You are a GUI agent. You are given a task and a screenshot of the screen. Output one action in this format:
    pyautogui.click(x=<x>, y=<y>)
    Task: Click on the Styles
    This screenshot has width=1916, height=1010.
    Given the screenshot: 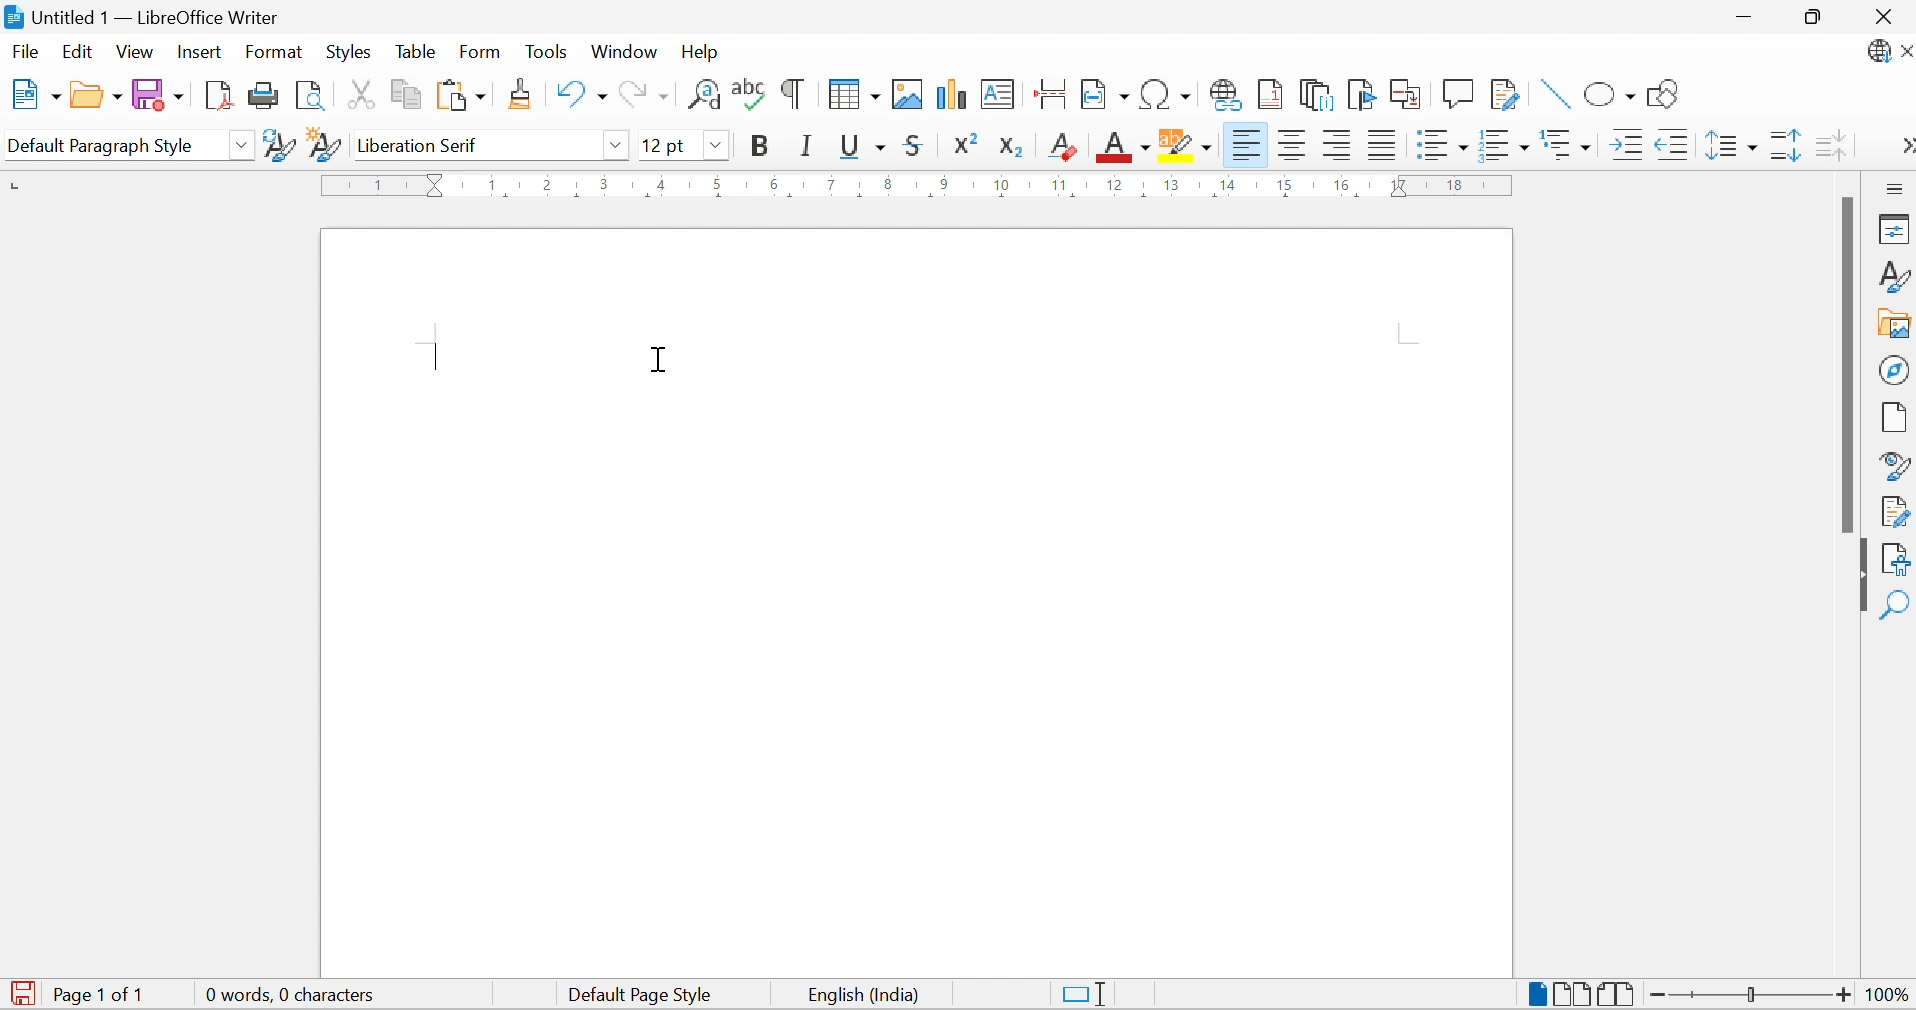 What is the action you would take?
    pyautogui.click(x=1893, y=274)
    